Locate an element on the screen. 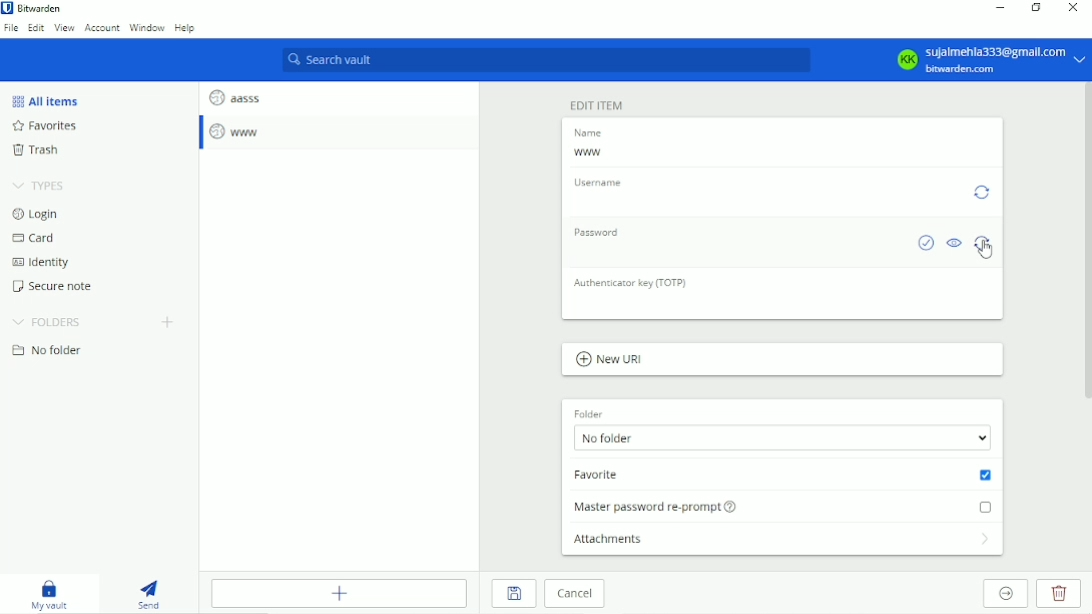 The image size is (1092, 614). Name is located at coordinates (591, 133).